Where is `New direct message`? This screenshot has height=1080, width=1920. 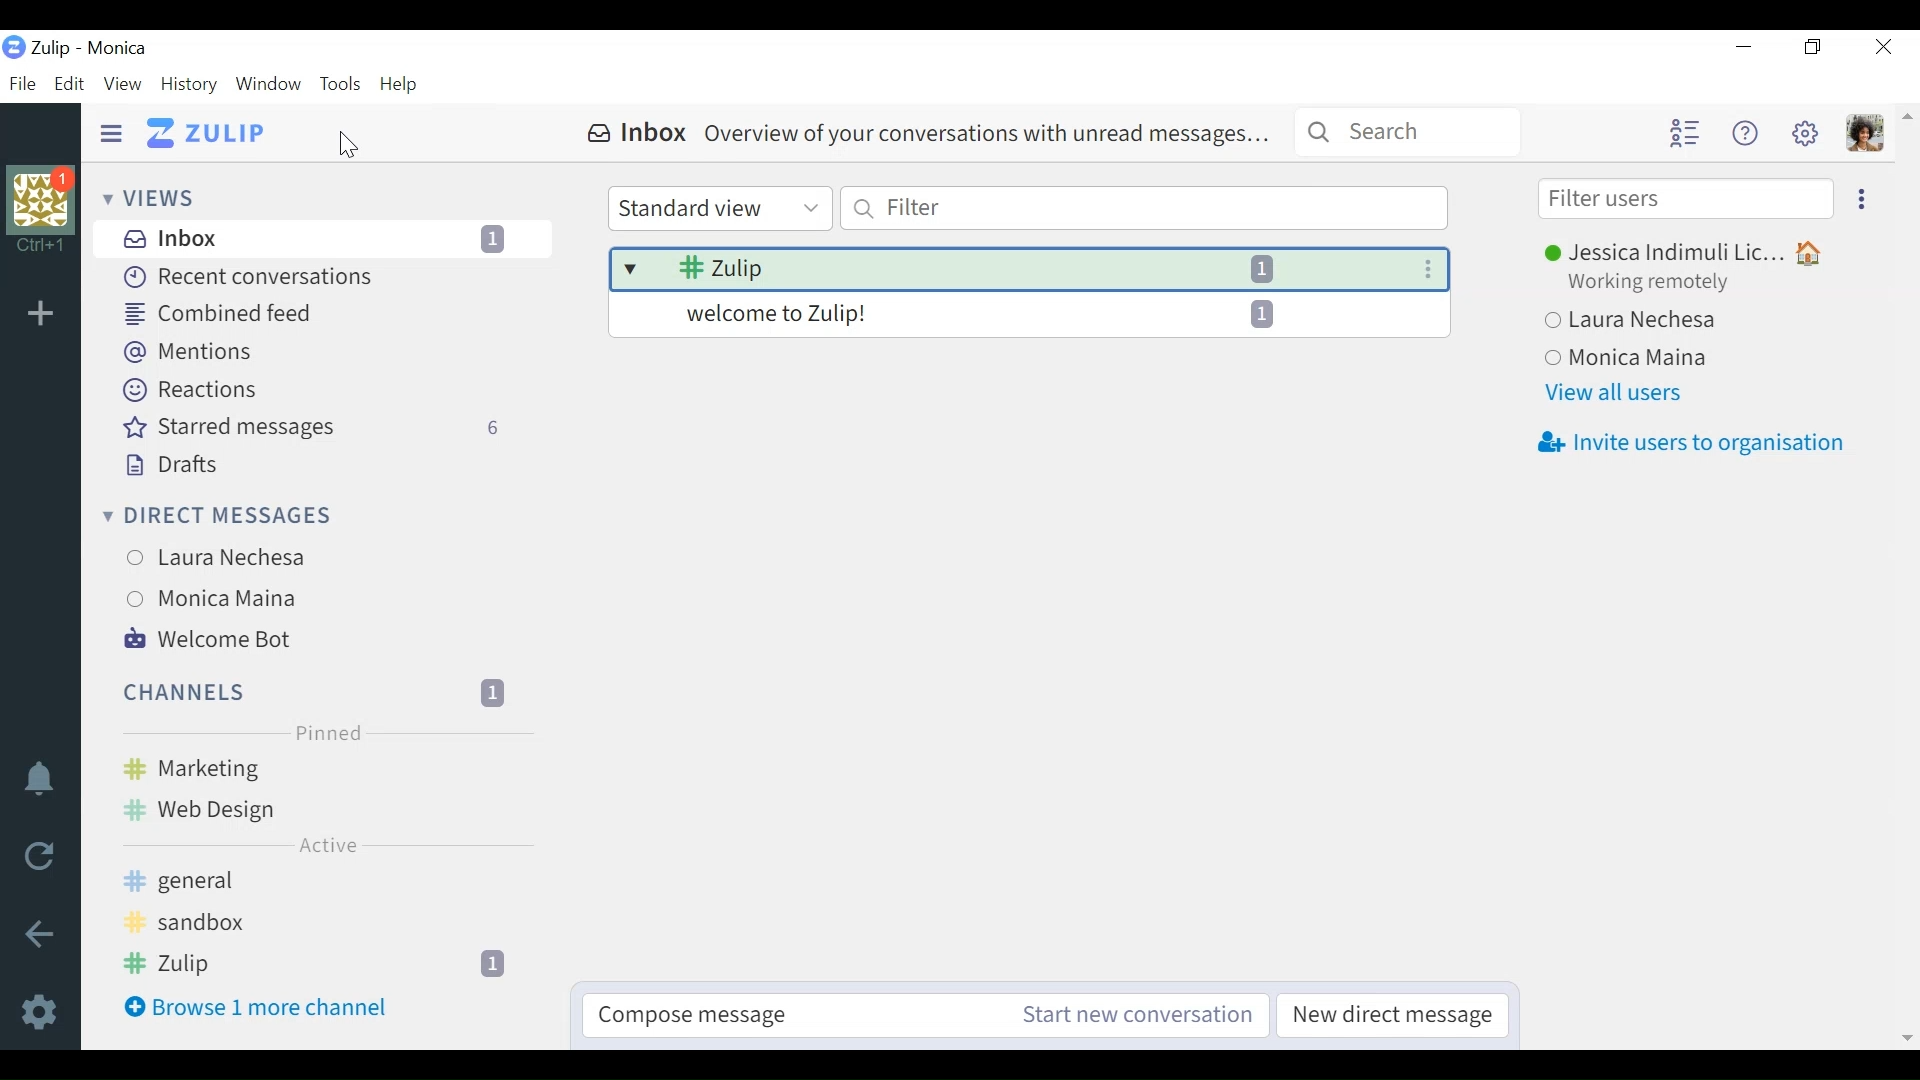 New direct message is located at coordinates (1390, 1014).